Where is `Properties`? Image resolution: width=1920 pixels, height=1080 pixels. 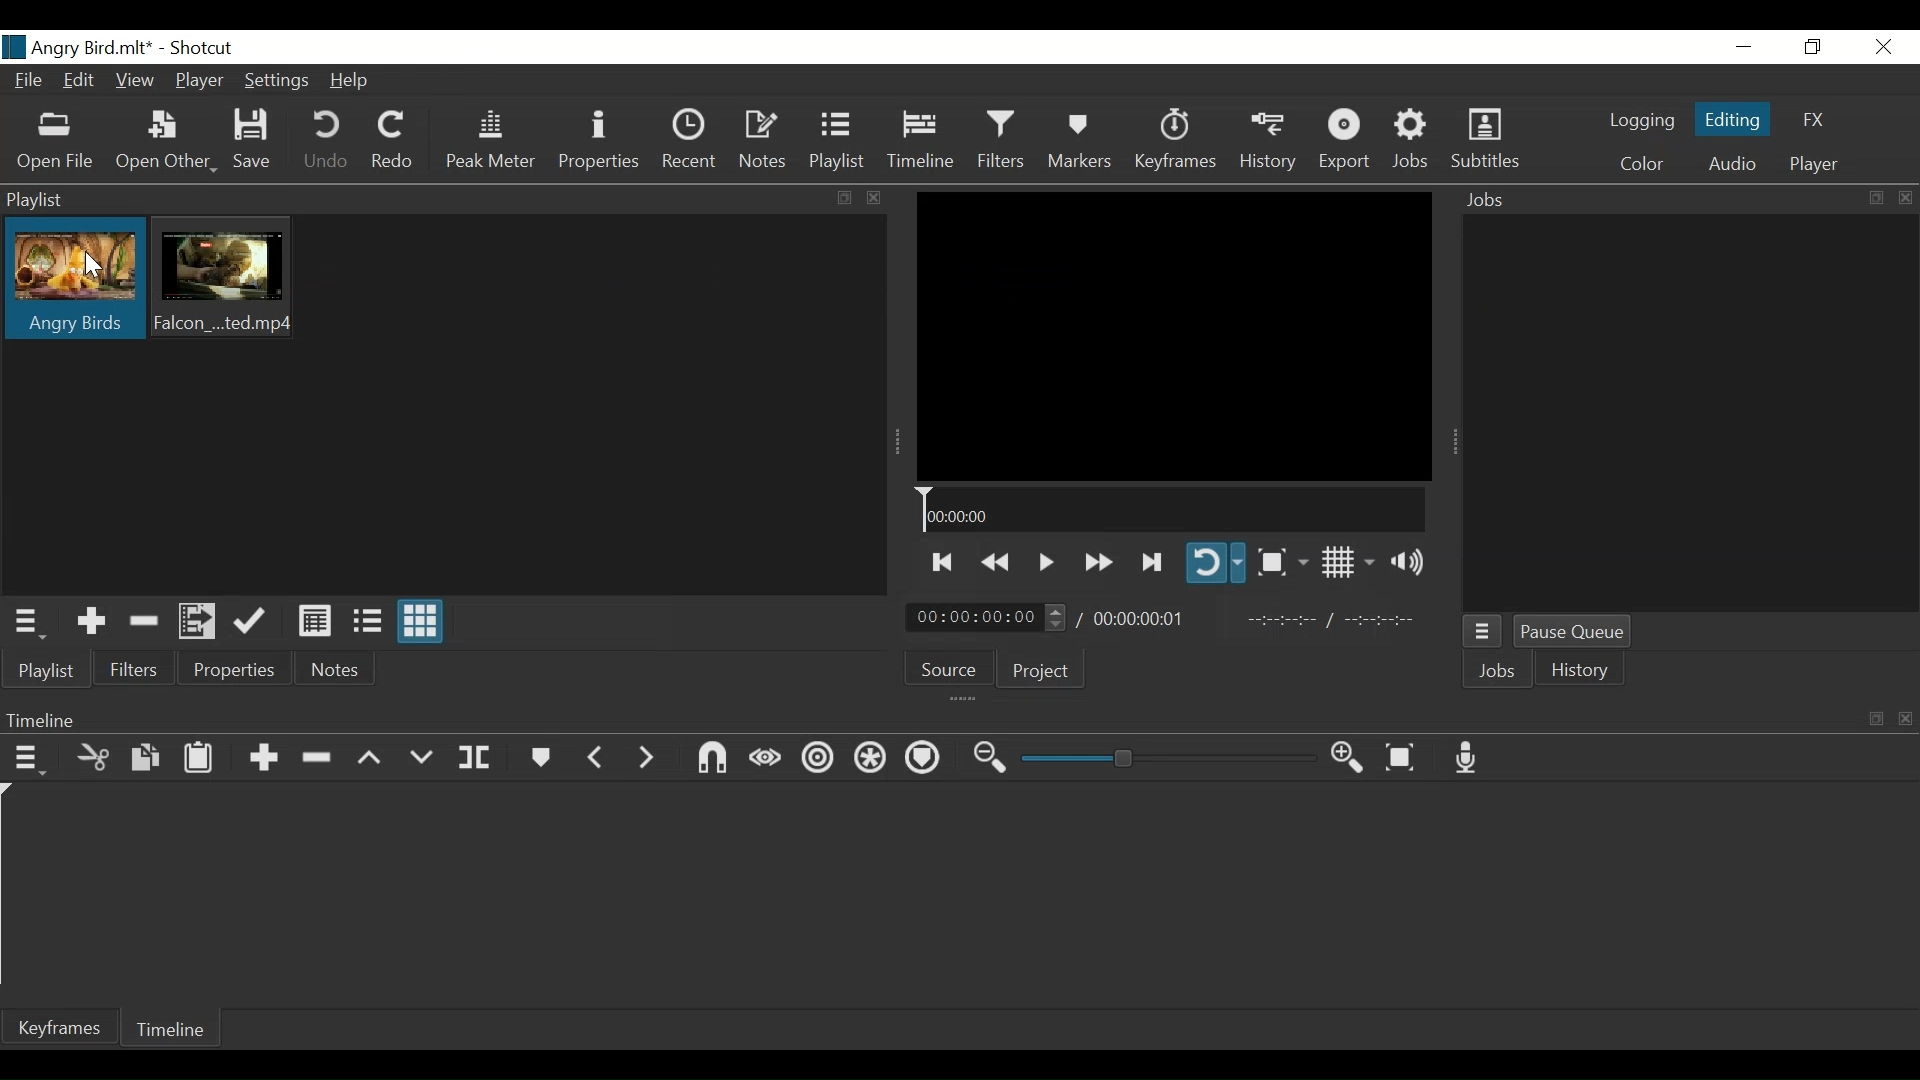 Properties is located at coordinates (238, 671).